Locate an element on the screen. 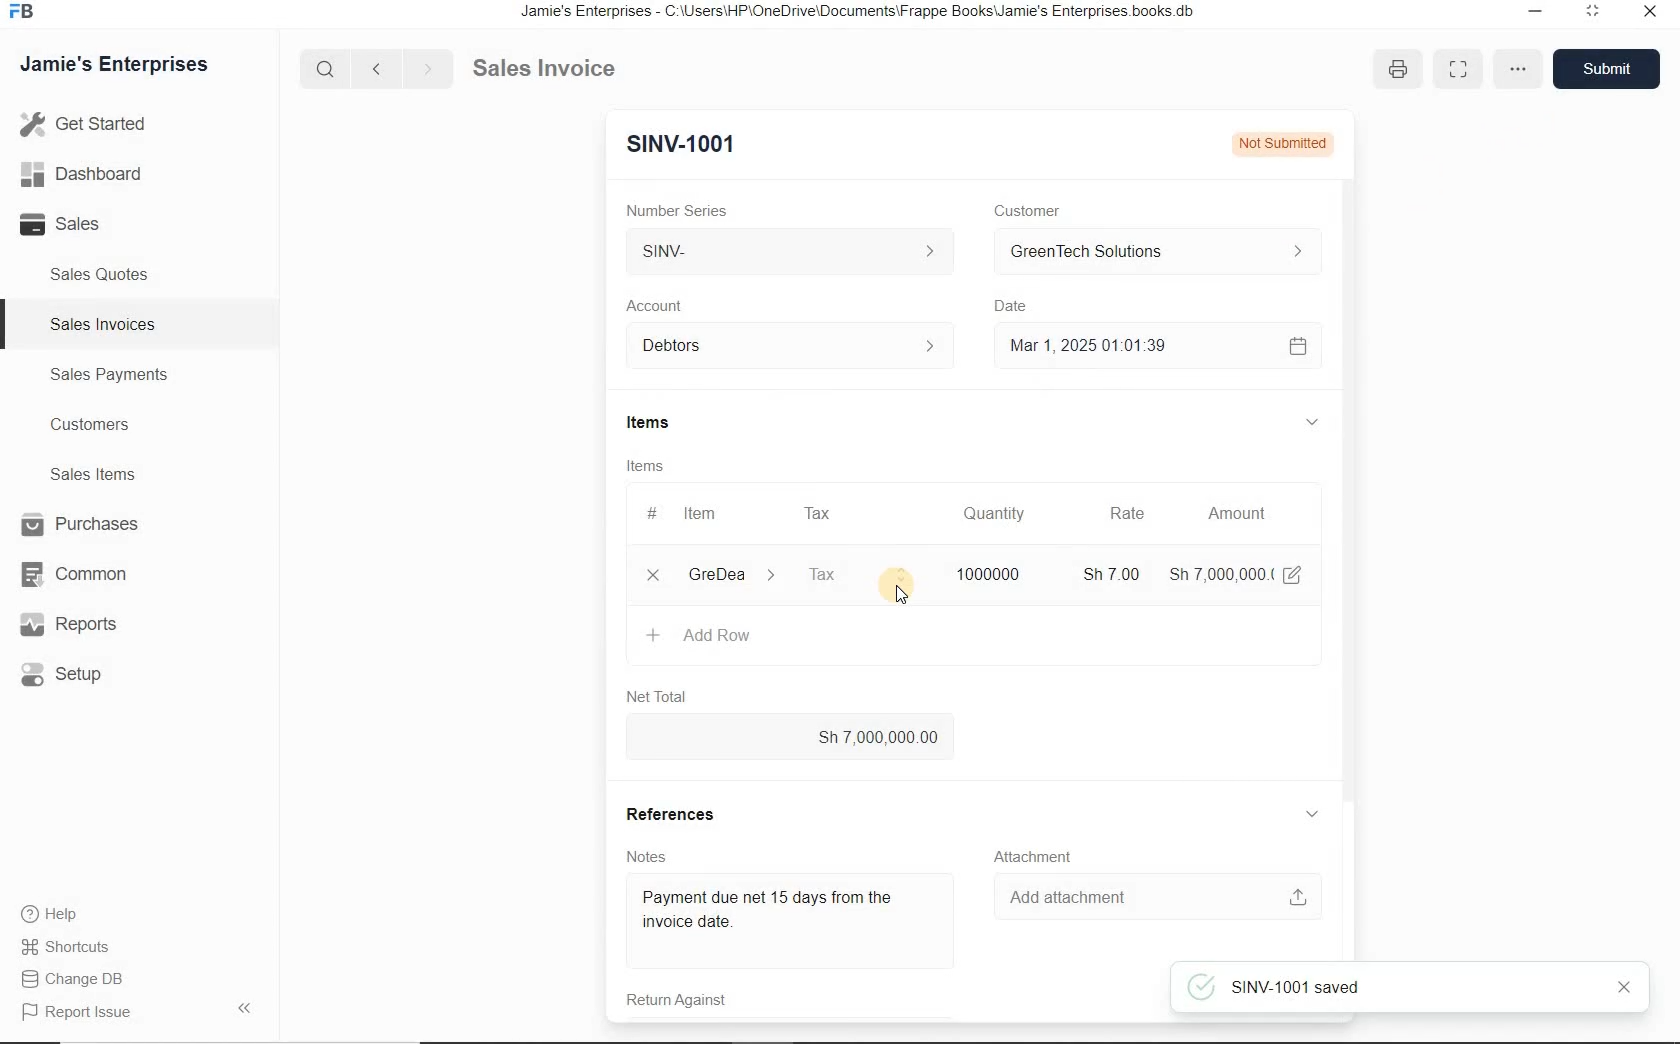 The image size is (1680, 1044). Setup is located at coordinates (76, 676).